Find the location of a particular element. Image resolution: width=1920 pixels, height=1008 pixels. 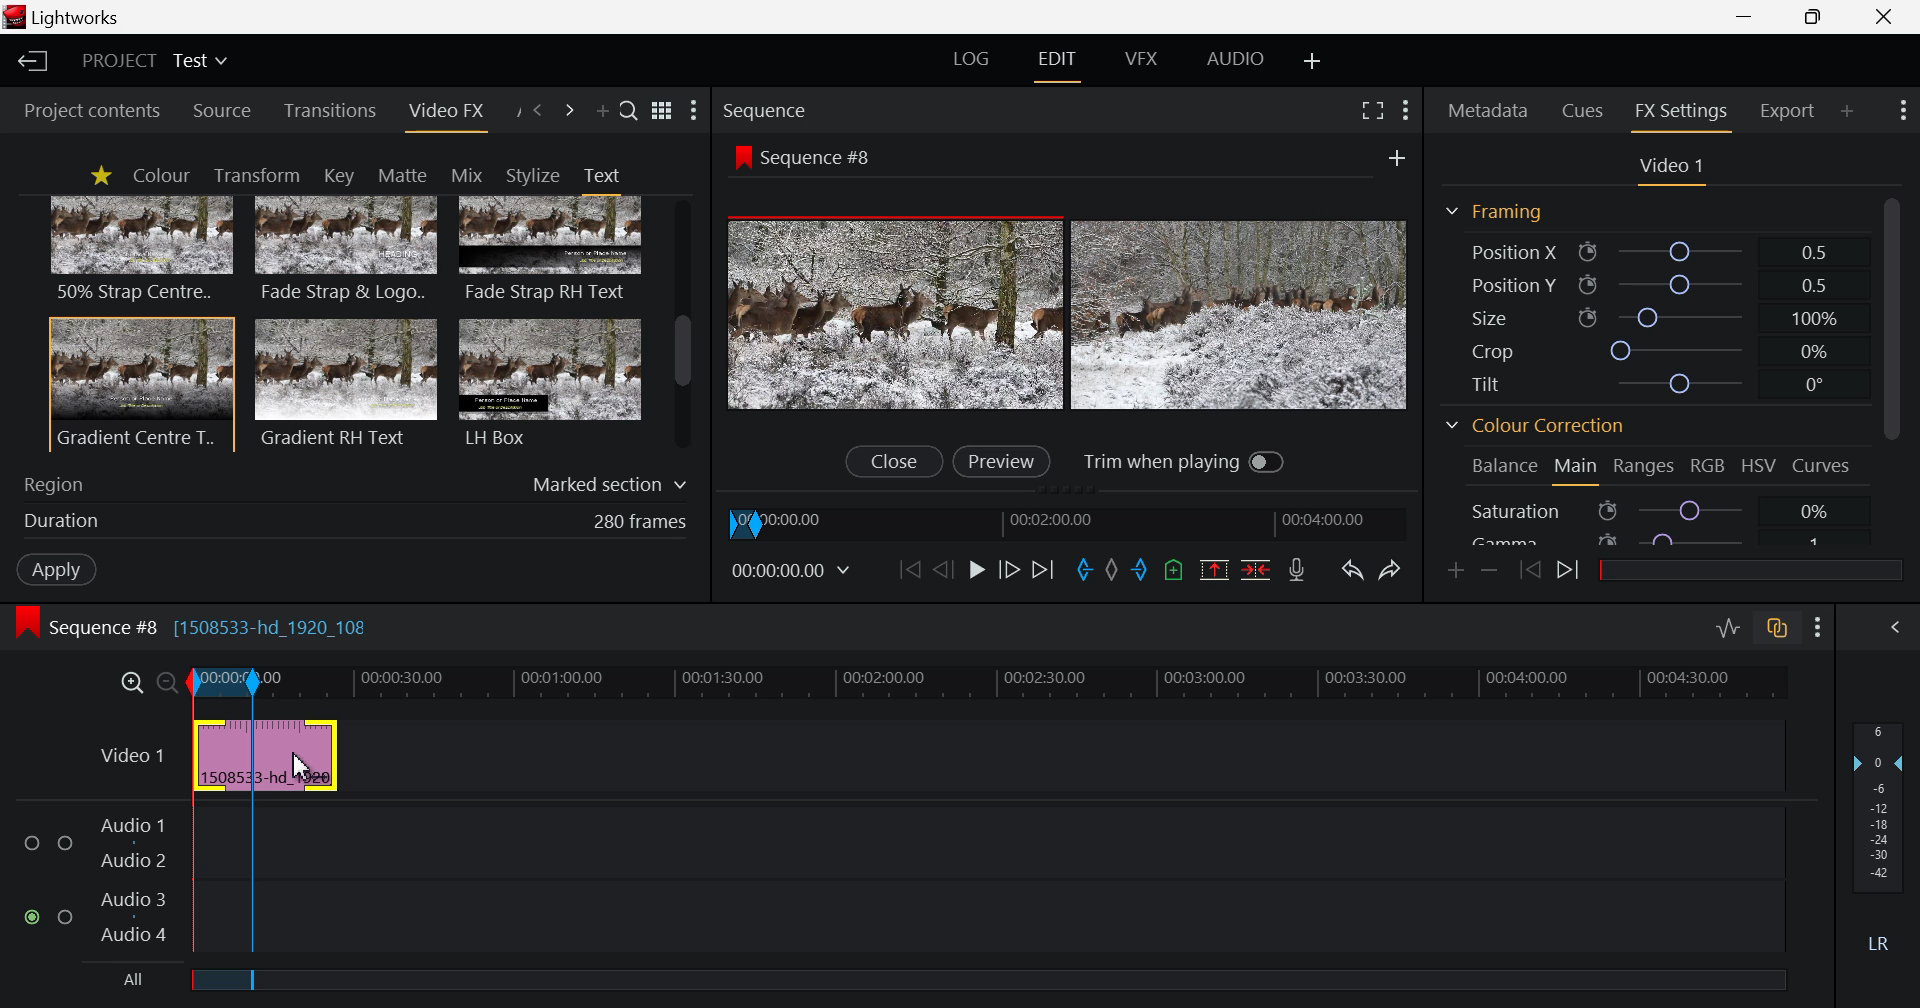

Mark Out is located at coordinates (1140, 572).